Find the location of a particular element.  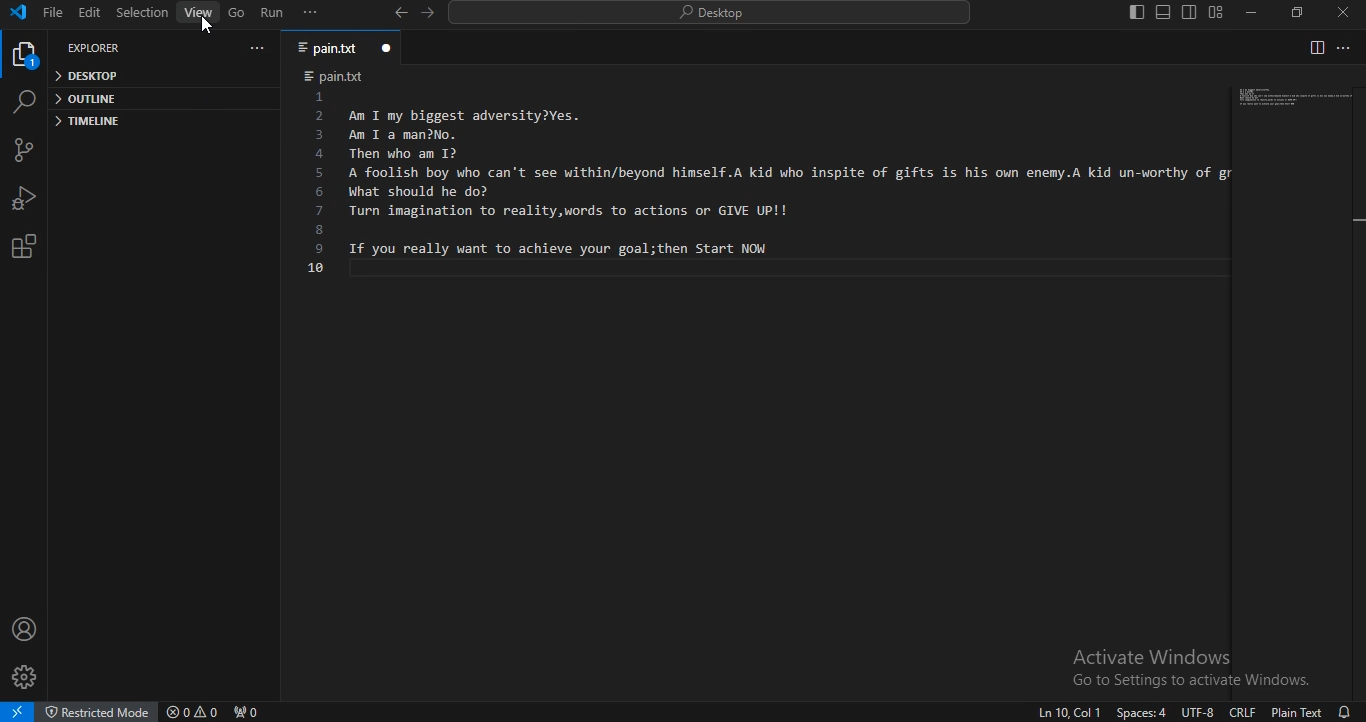

vscode icon is located at coordinates (18, 14).